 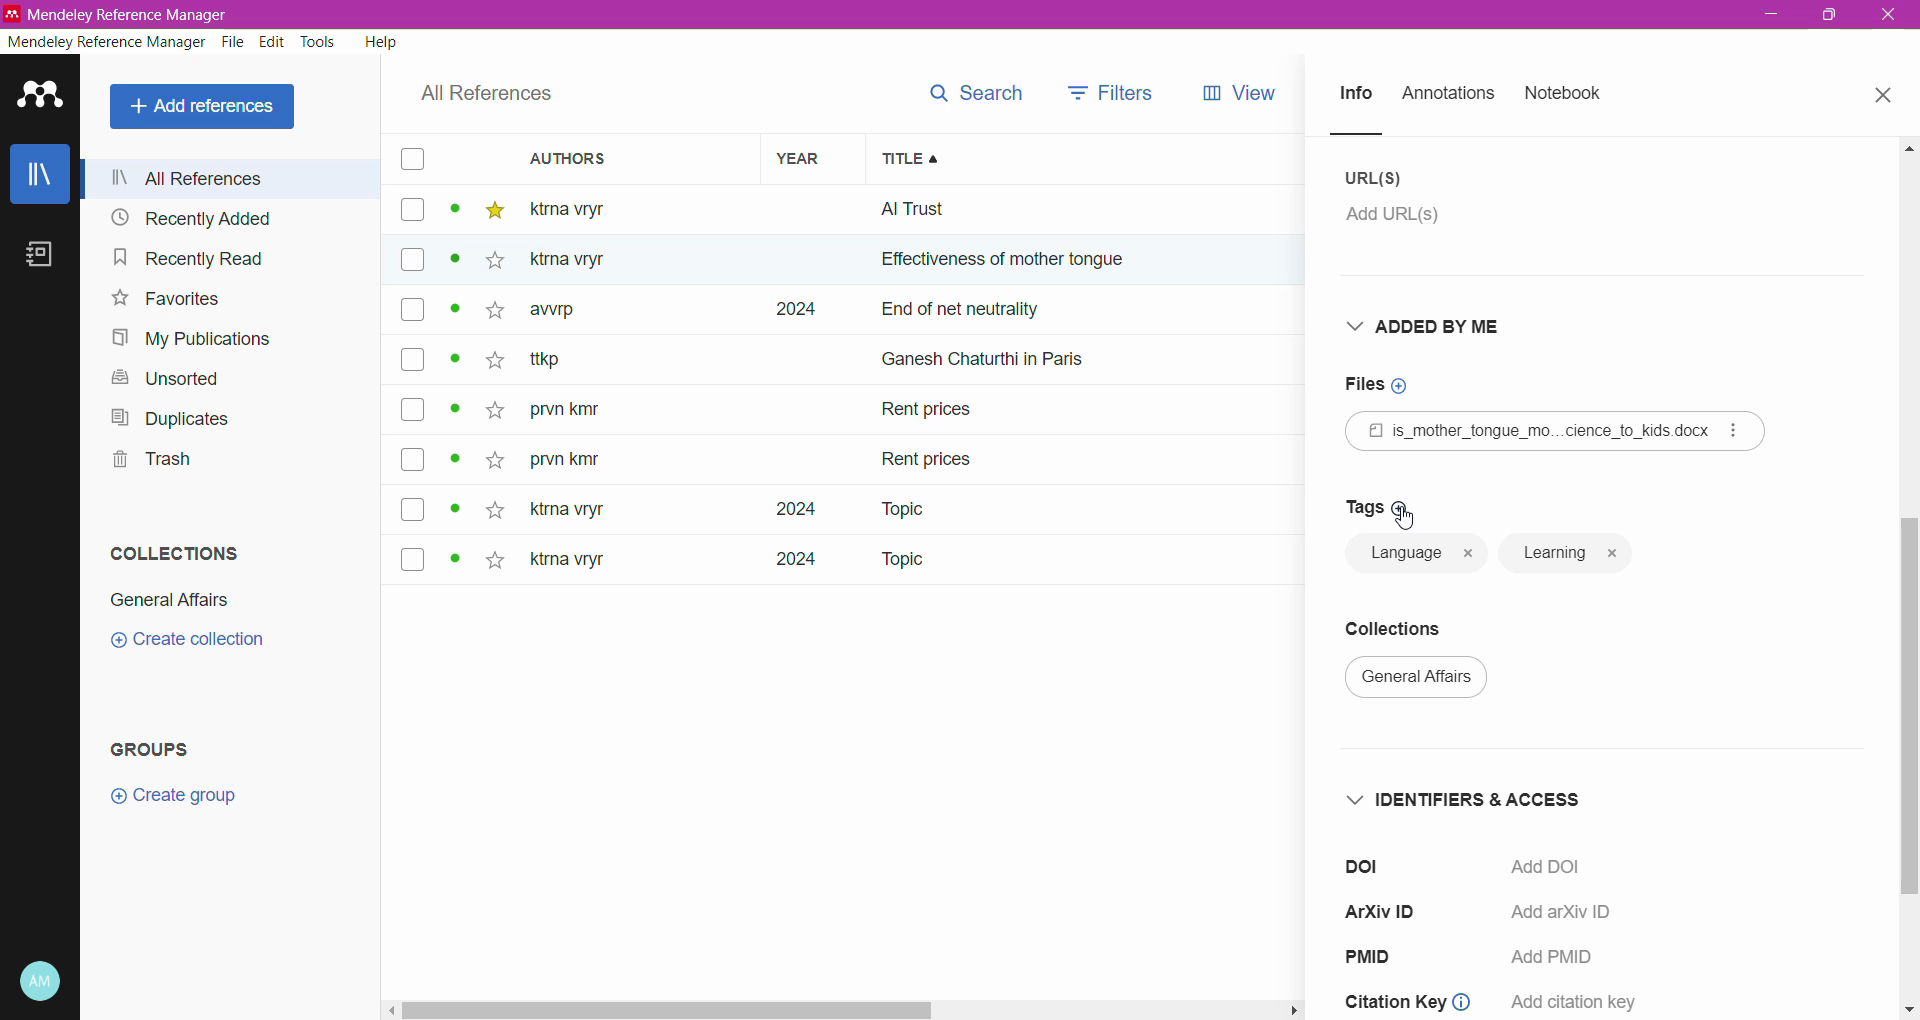 I want to click on all trust, so click(x=1020, y=209).